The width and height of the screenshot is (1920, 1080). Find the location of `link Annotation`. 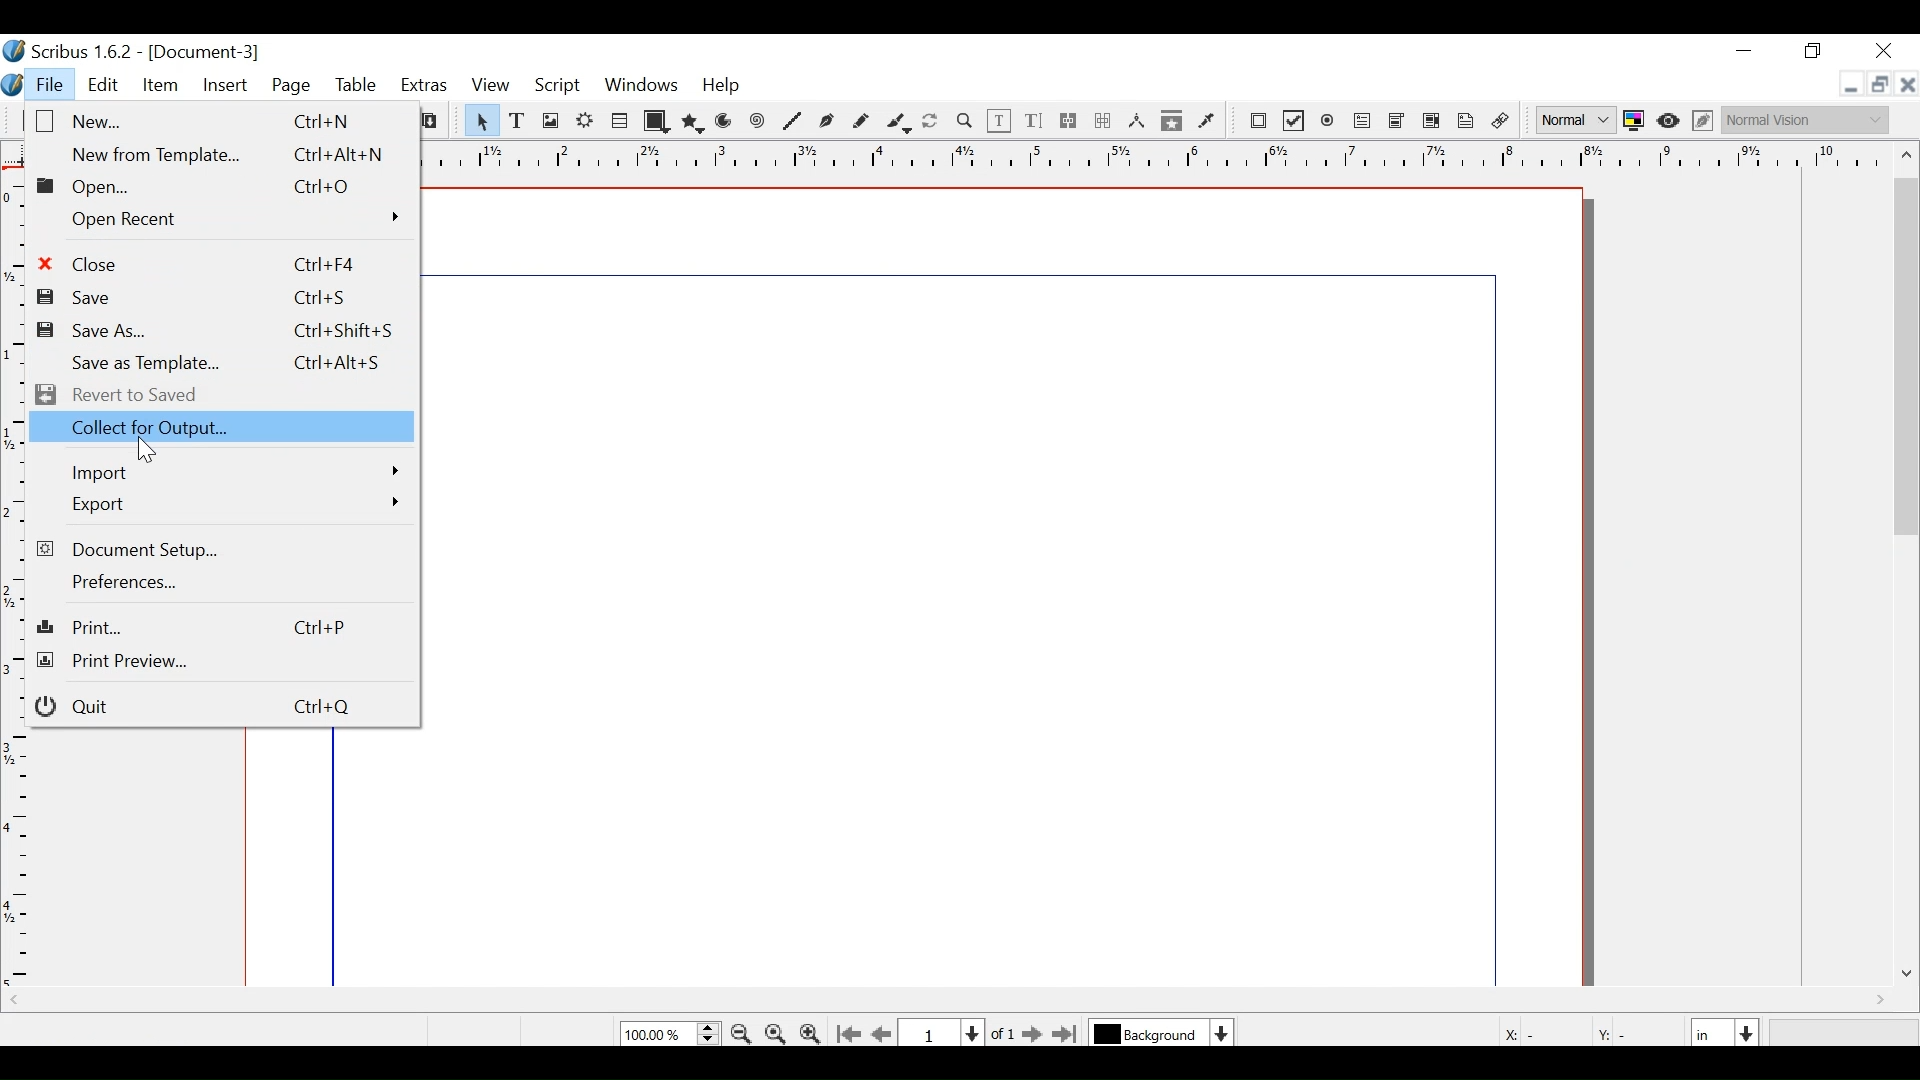

link Annotation is located at coordinates (1466, 122).